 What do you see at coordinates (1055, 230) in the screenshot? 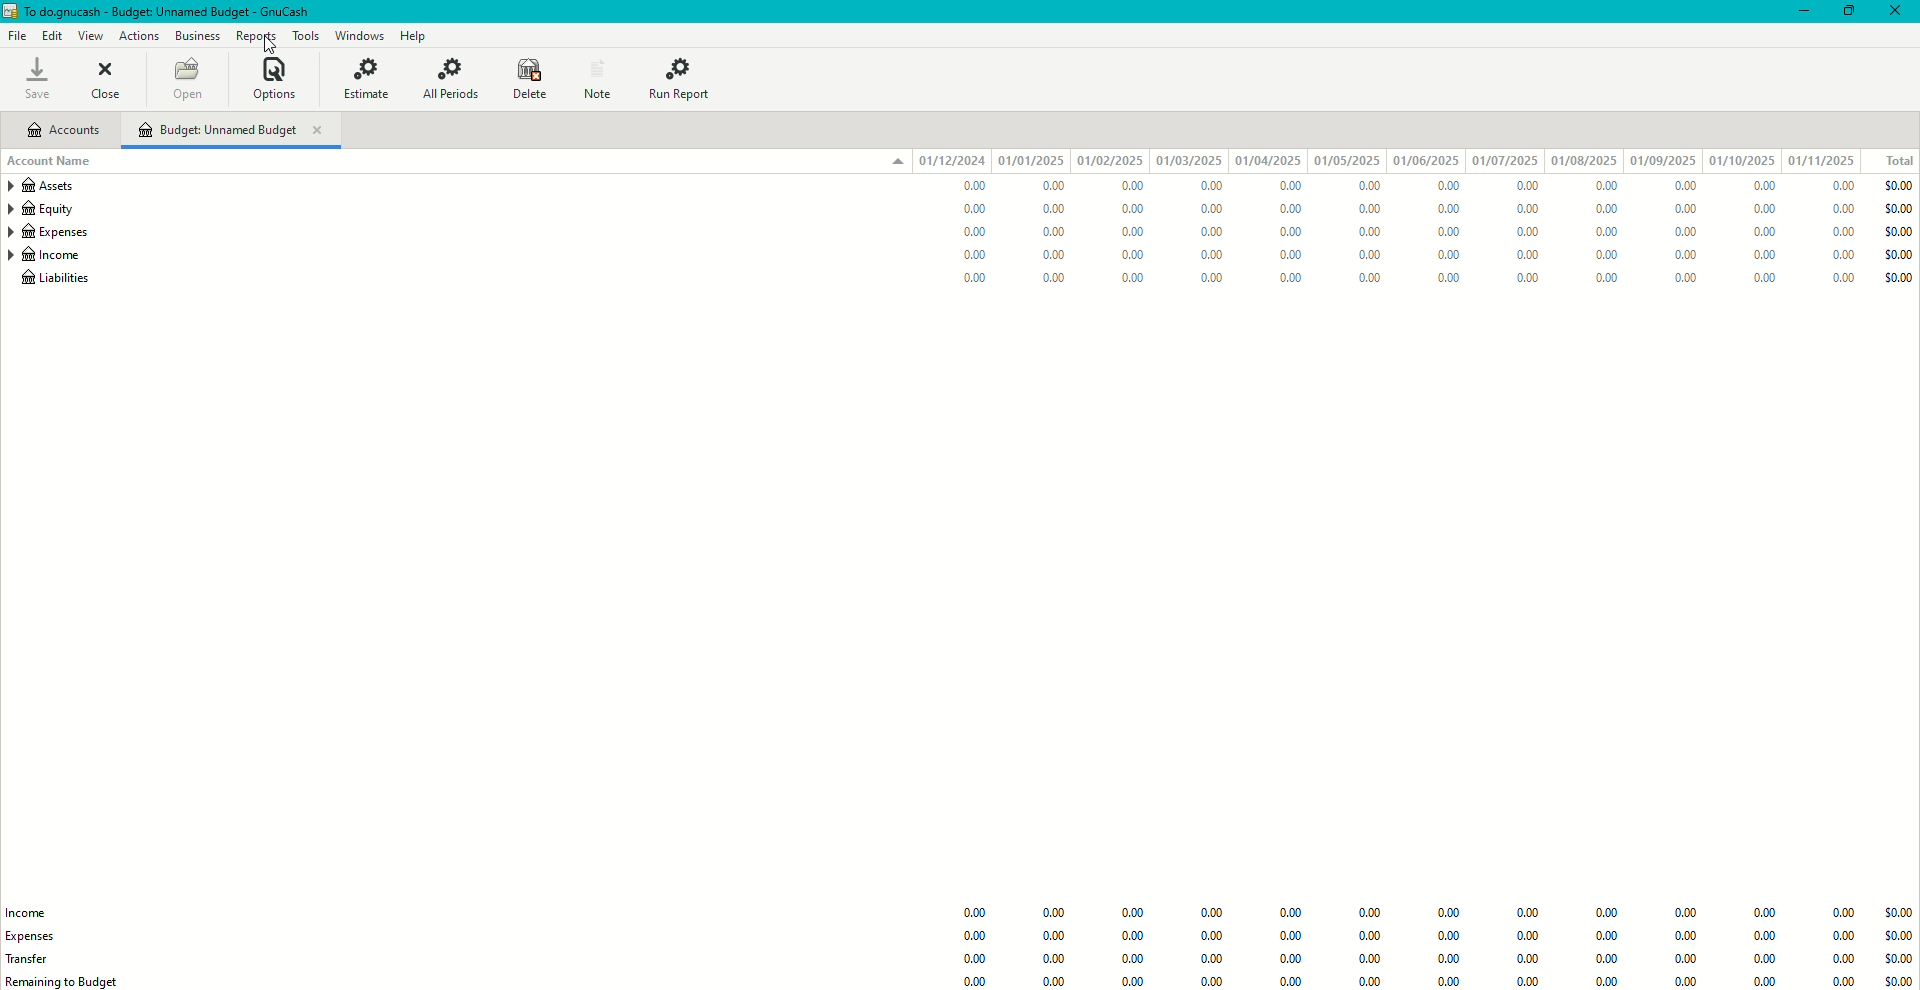
I see `0.00` at bounding box center [1055, 230].